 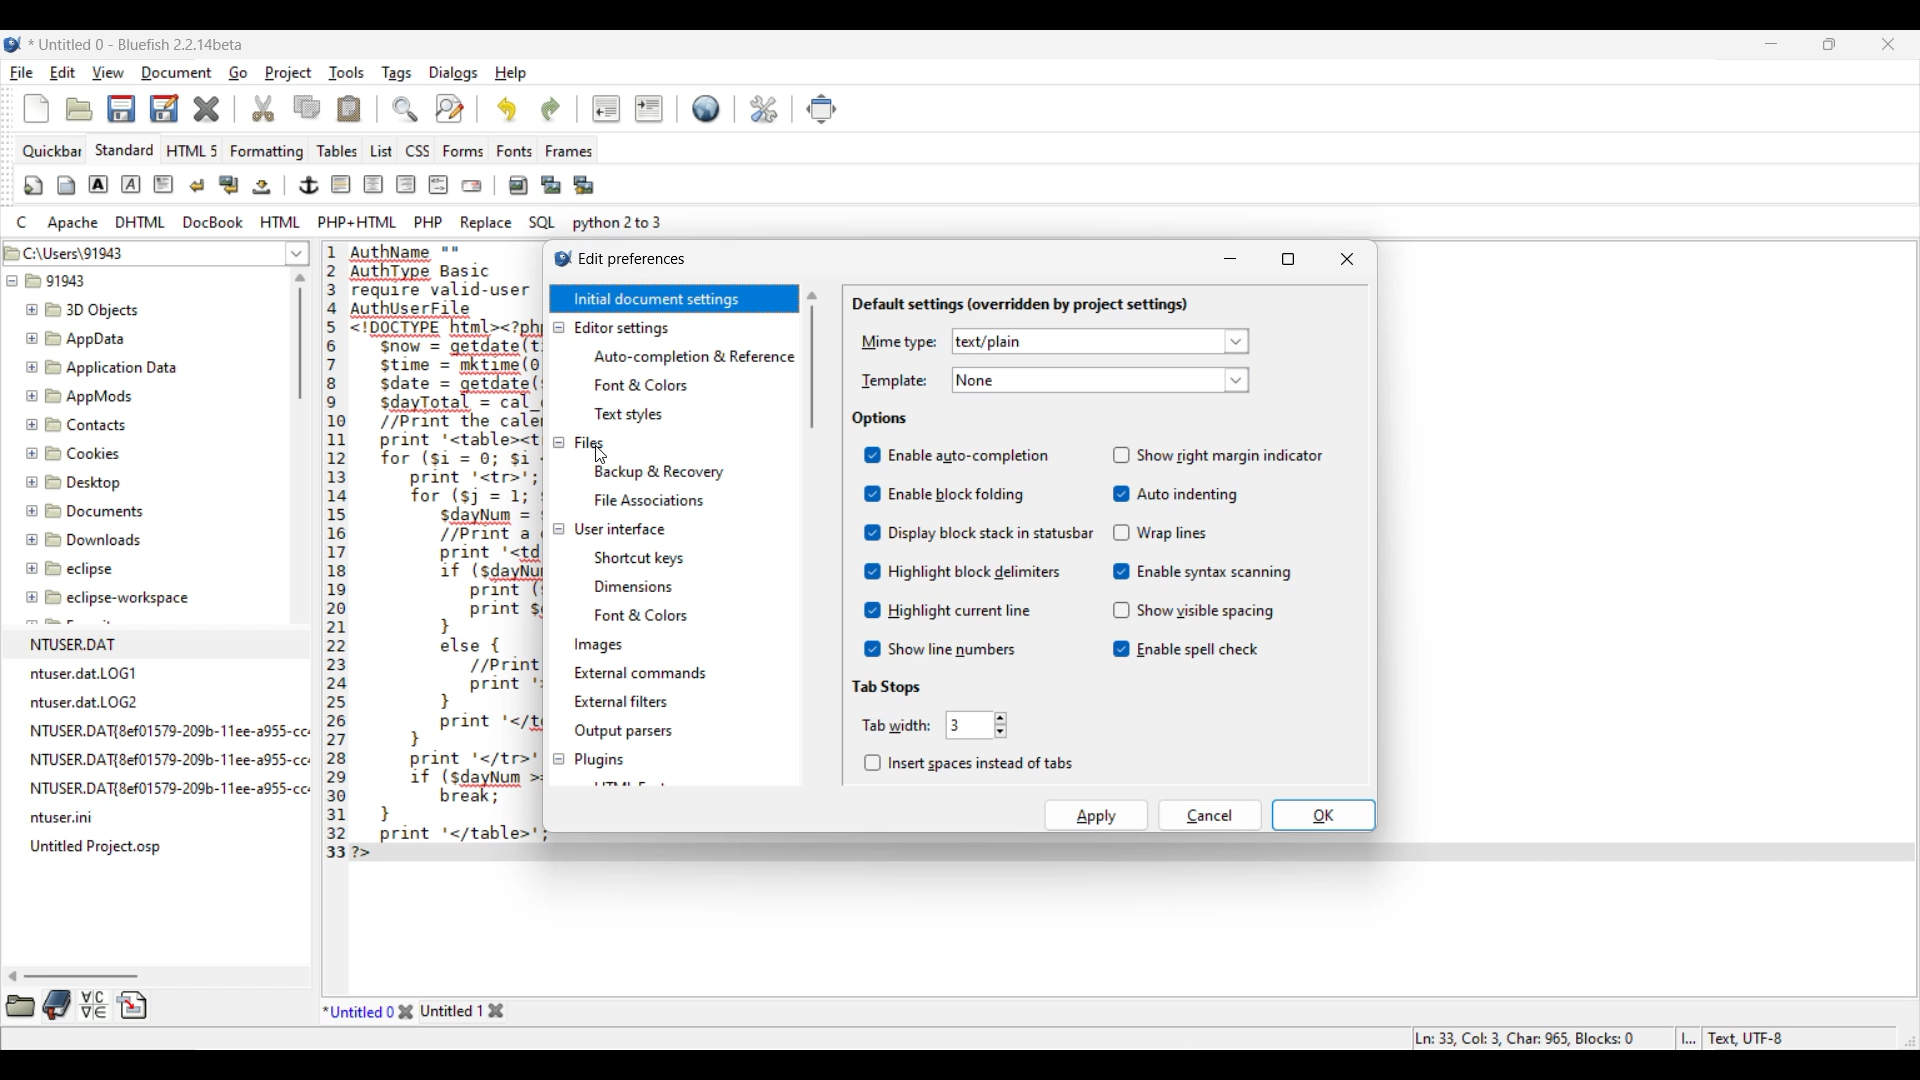 I want to click on View menu, so click(x=108, y=73).